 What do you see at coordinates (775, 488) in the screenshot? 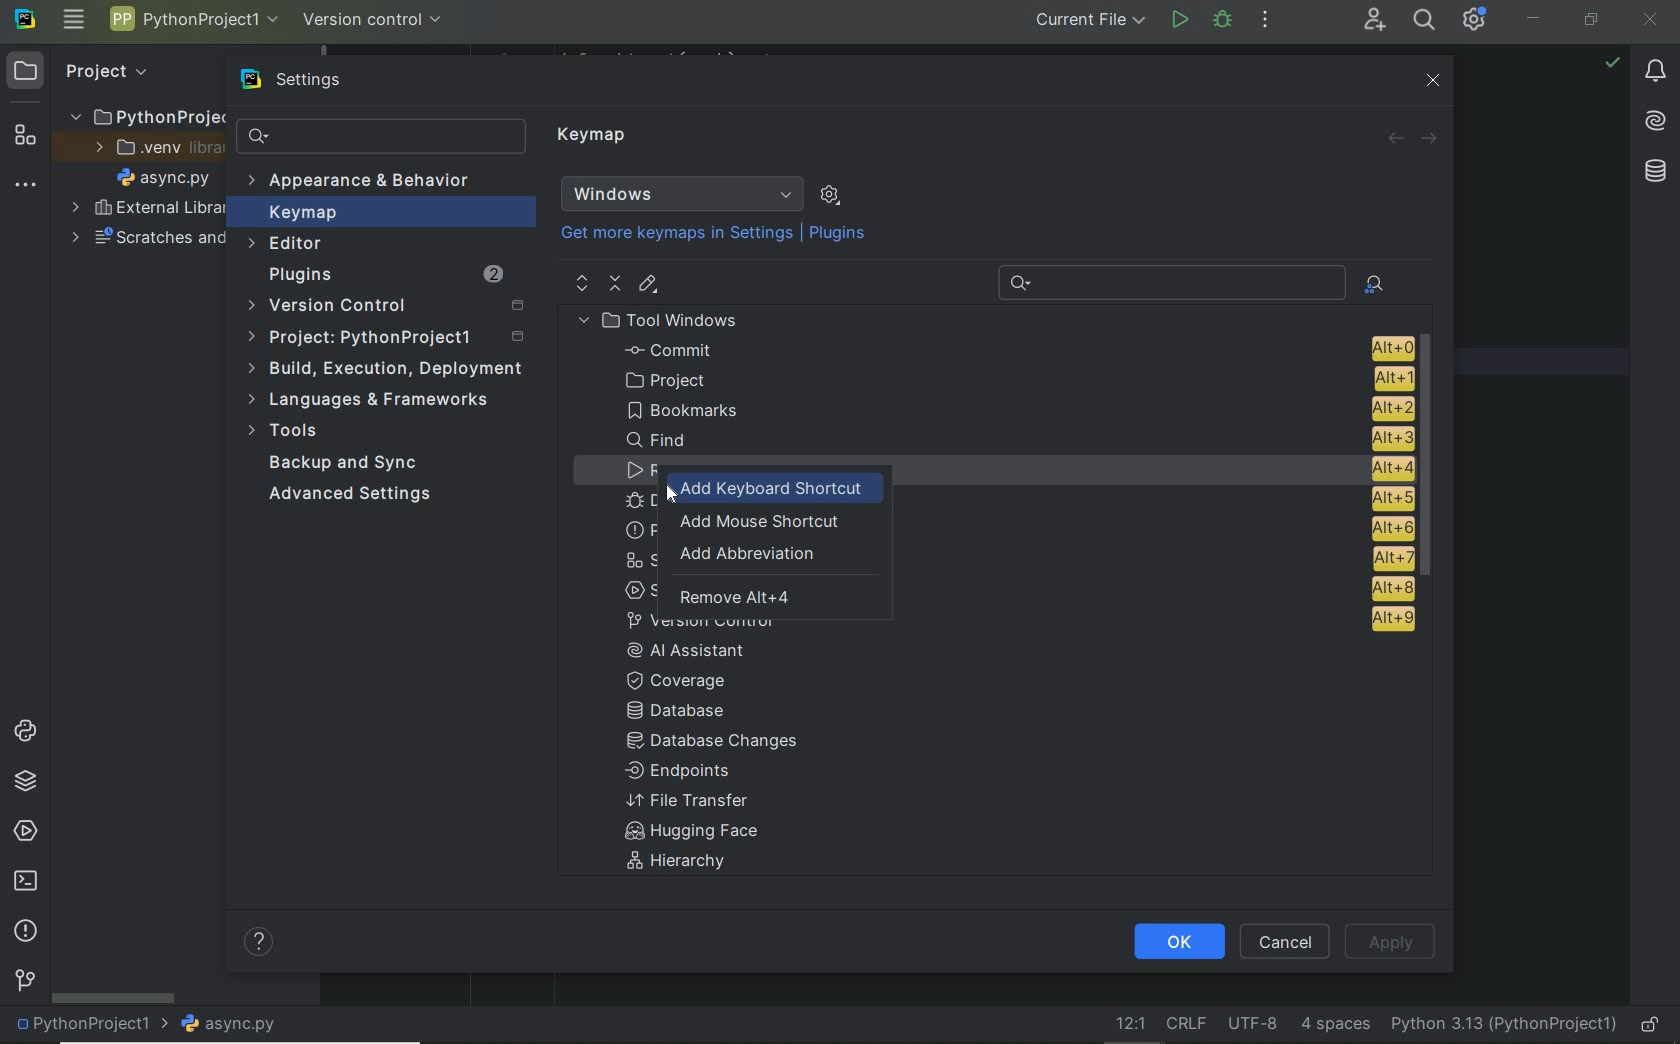
I see `add keyboard shortcut` at bounding box center [775, 488].